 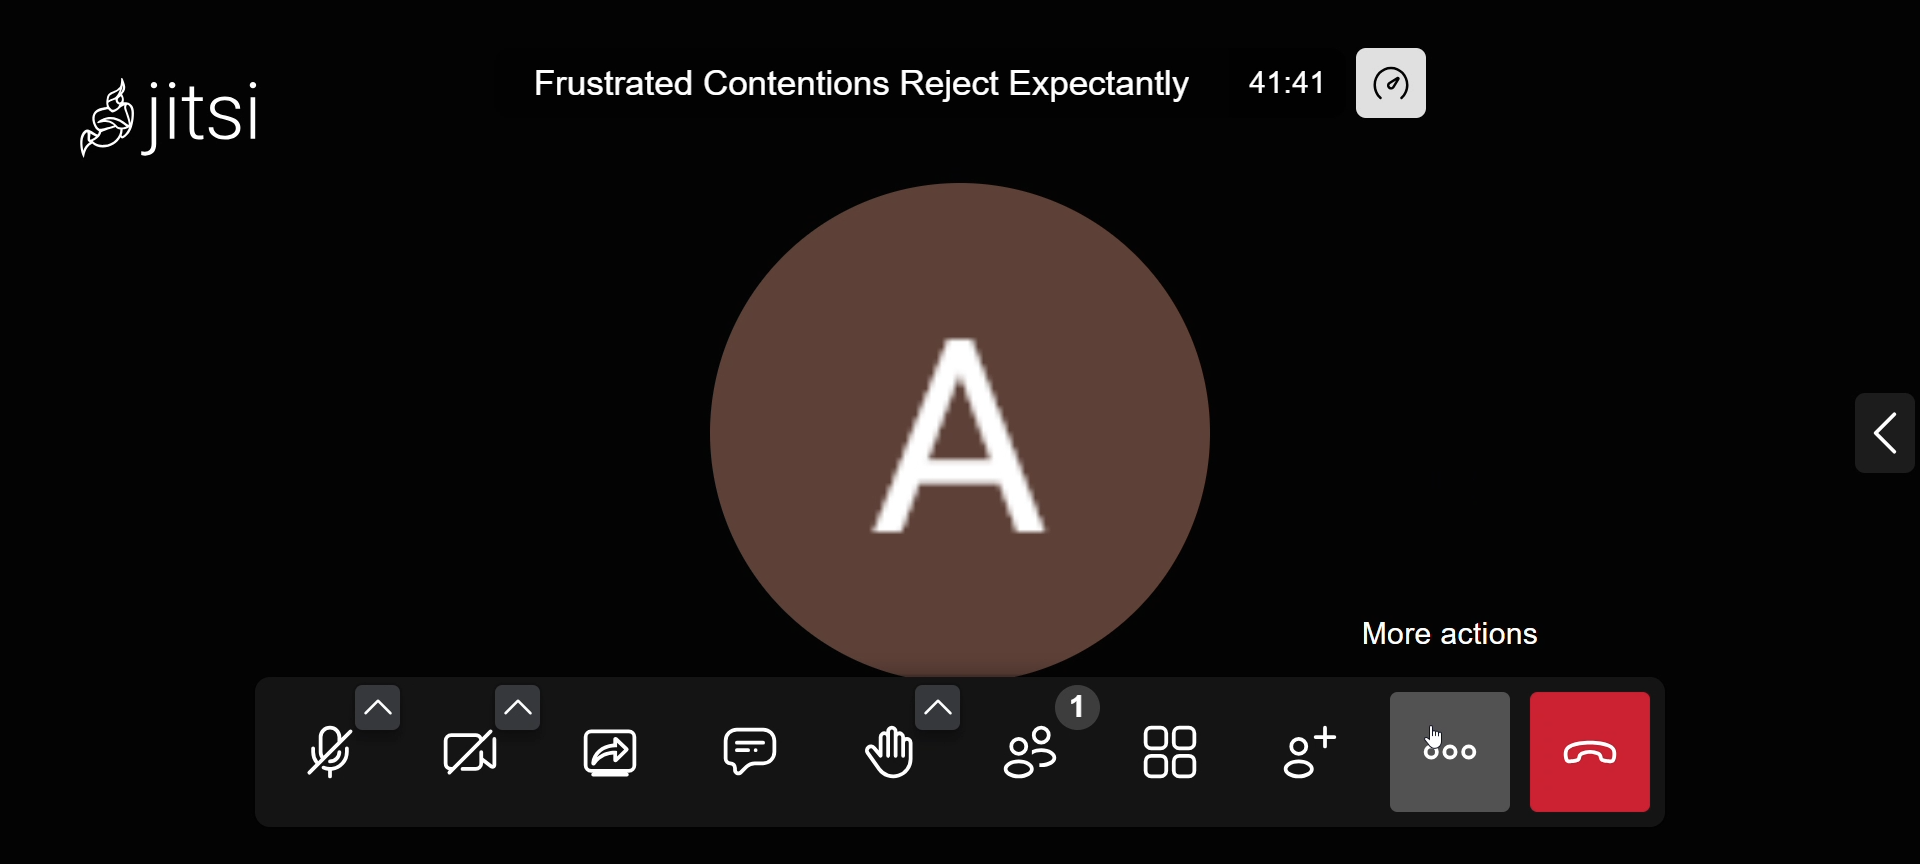 What do you see at coordinates (1285, 81) in the screenshot?
I see `41:41` at bounding box center [1285, 81].